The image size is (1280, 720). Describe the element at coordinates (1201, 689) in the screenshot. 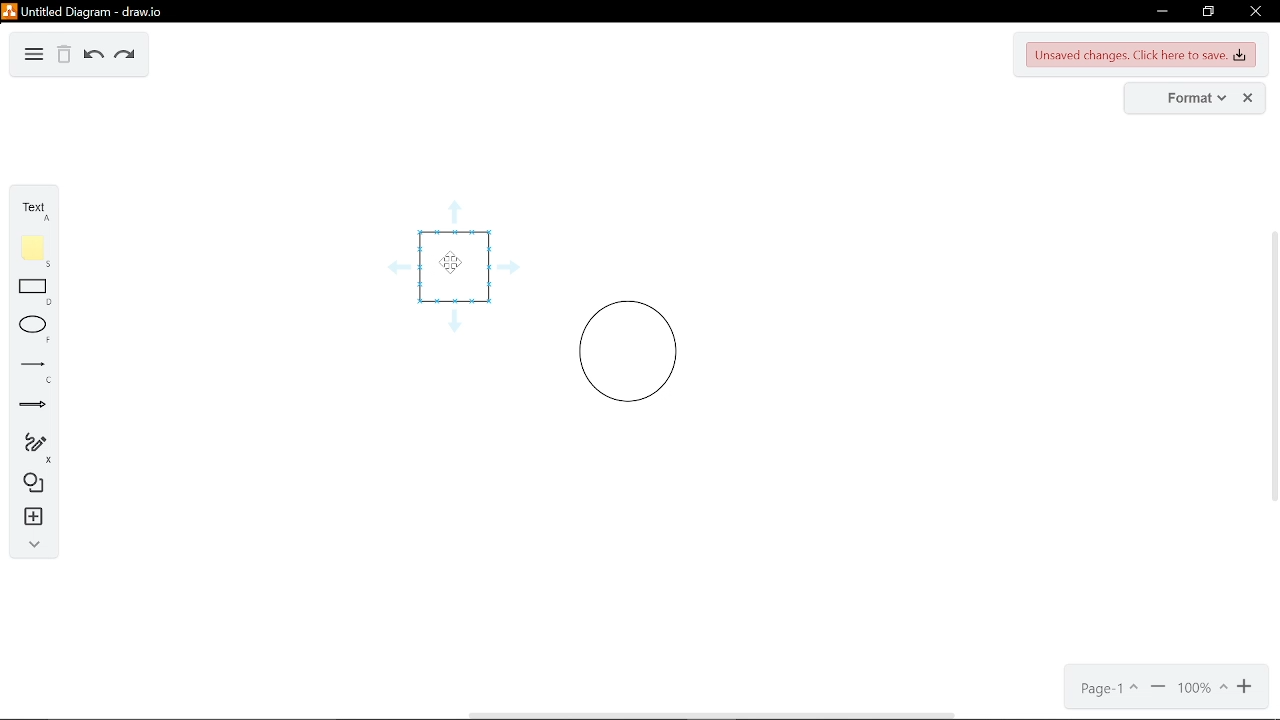

I see `current zoom` at that location.